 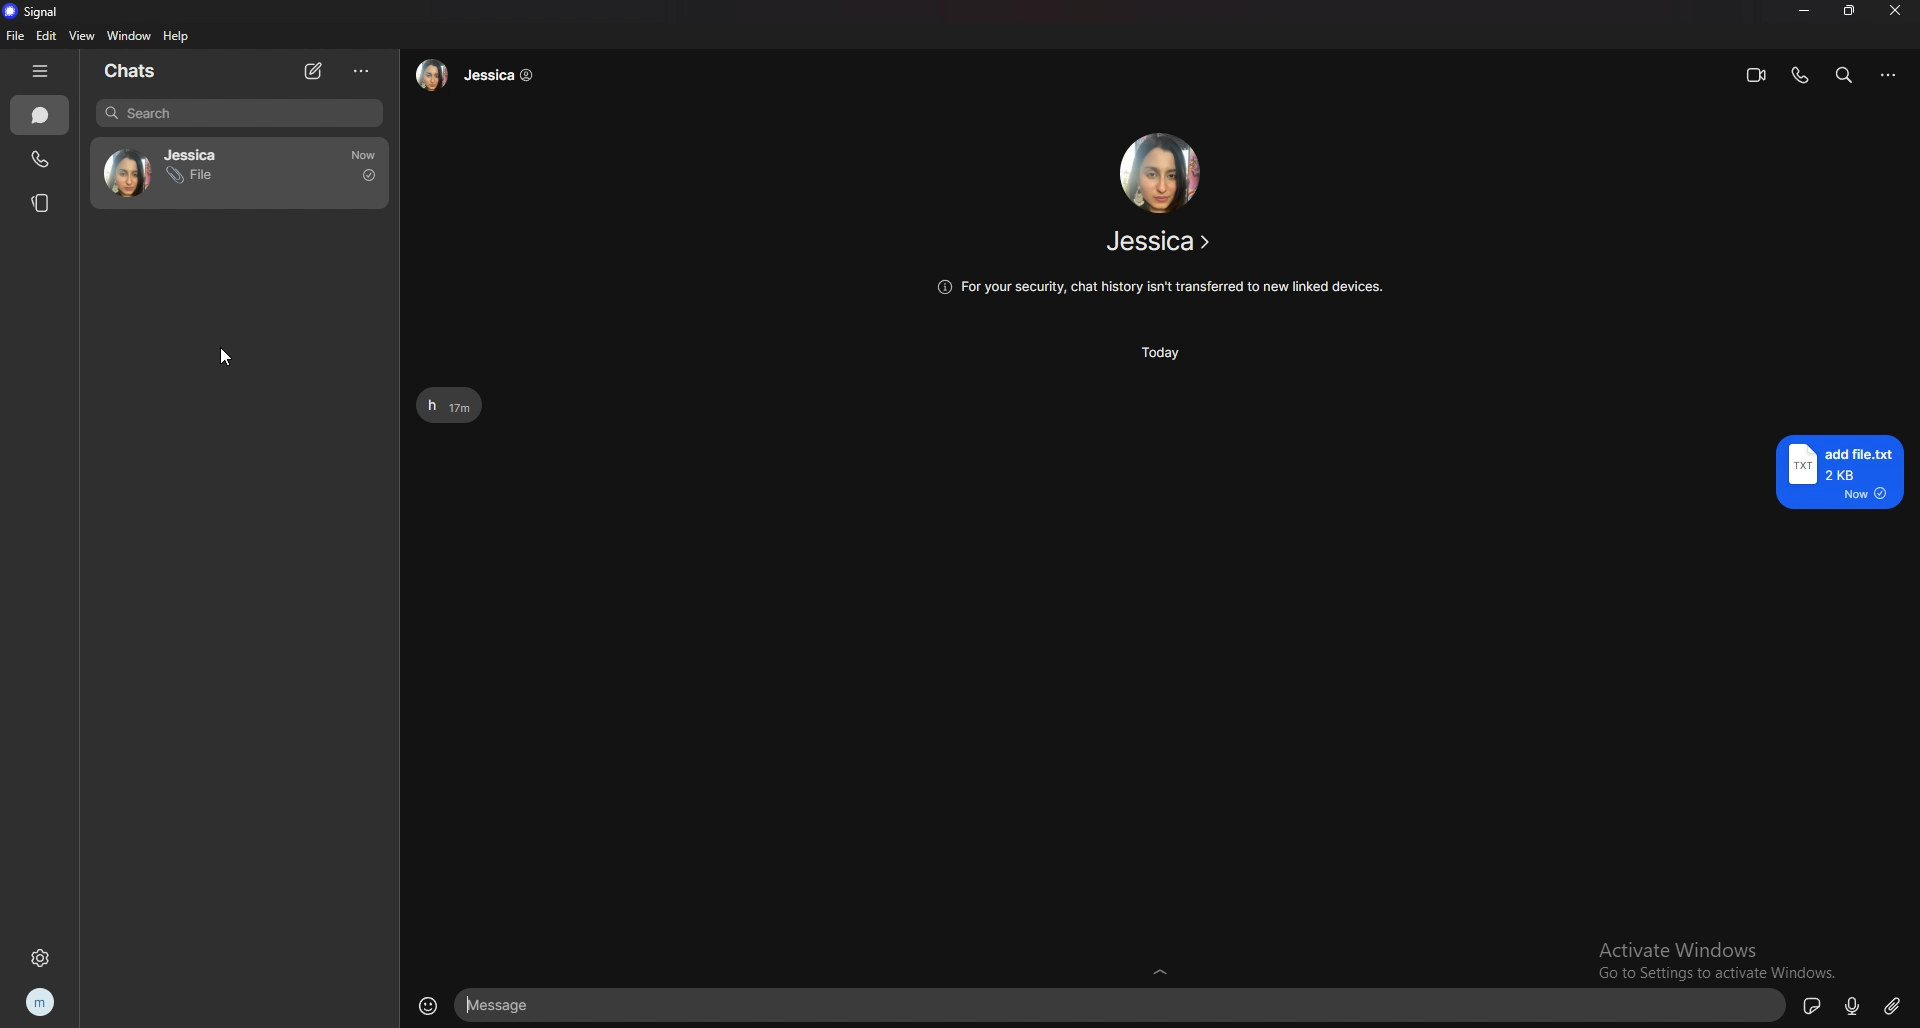 What do you see at coordinates (40, 958) in the screenshot?
I see `settings` at bounding box center [40, 958].